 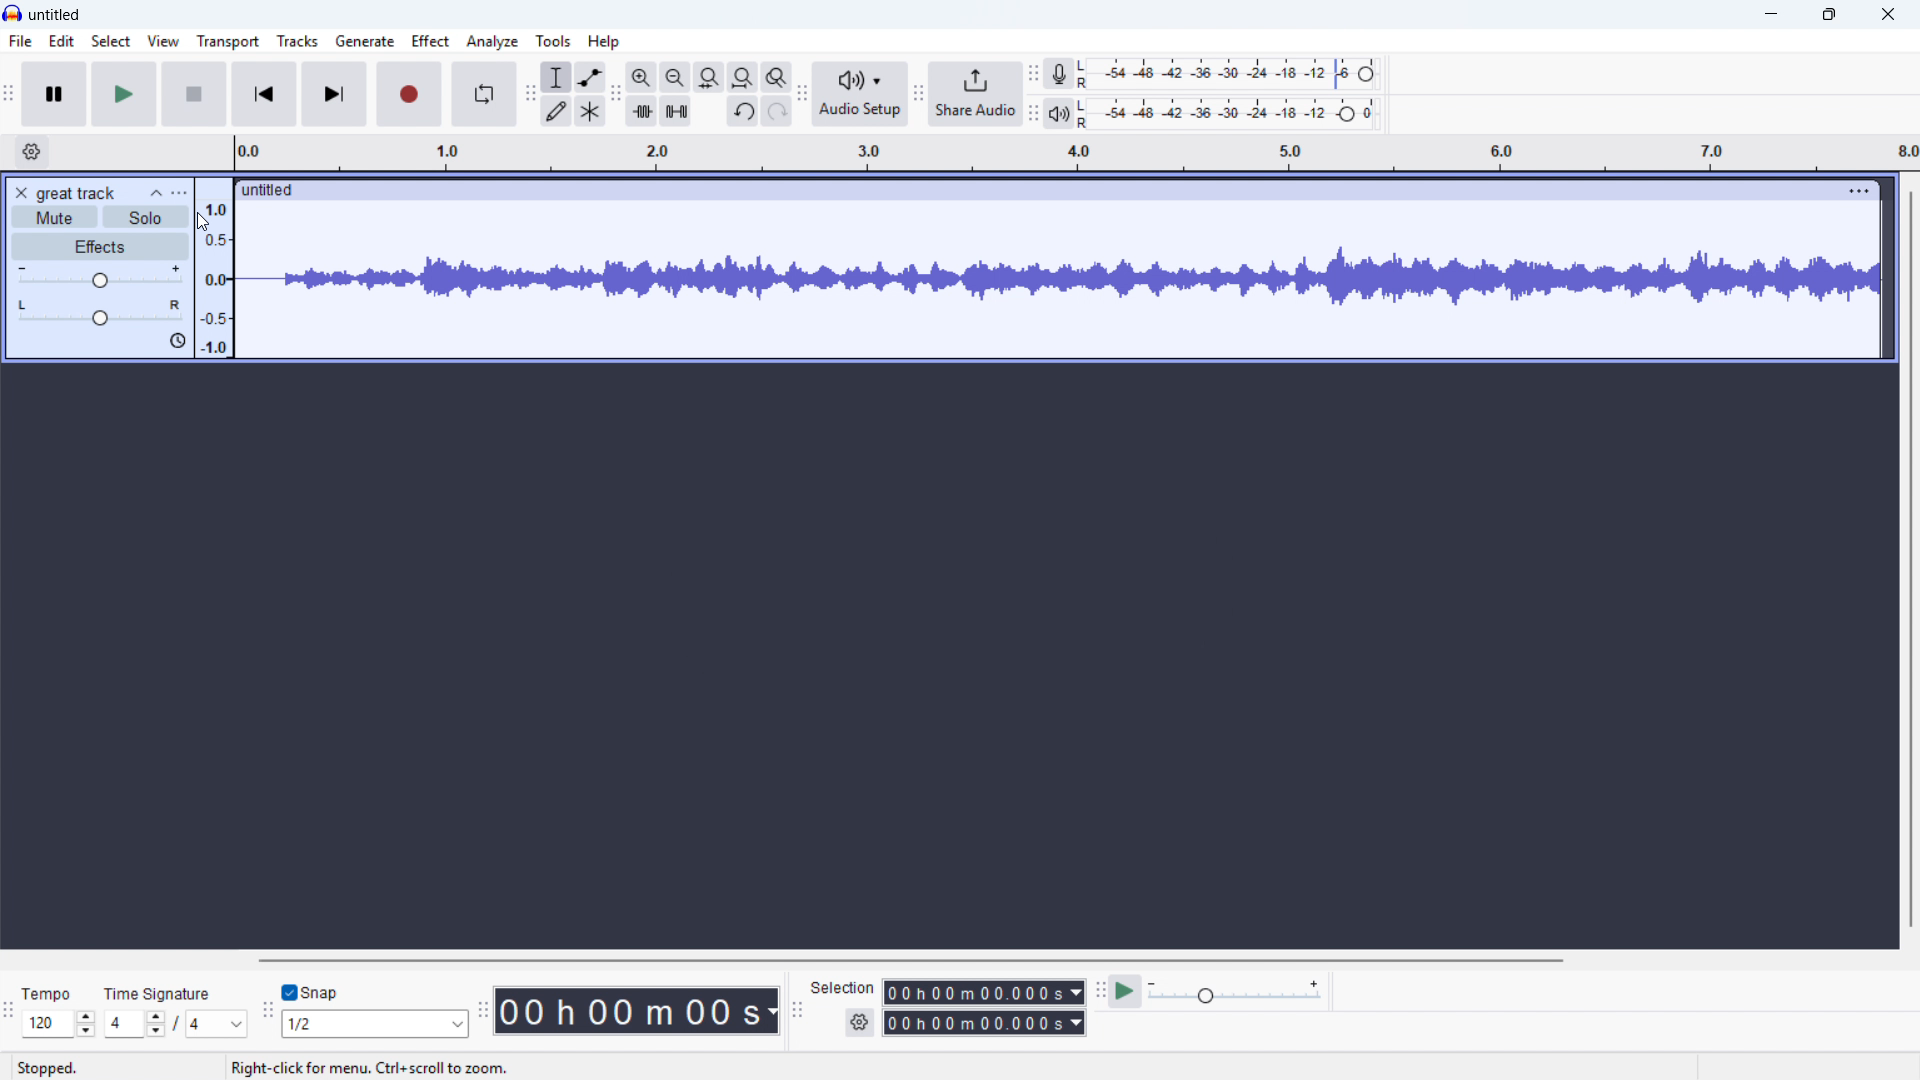 I want to click on Track options , so click(x=1859, y=190).